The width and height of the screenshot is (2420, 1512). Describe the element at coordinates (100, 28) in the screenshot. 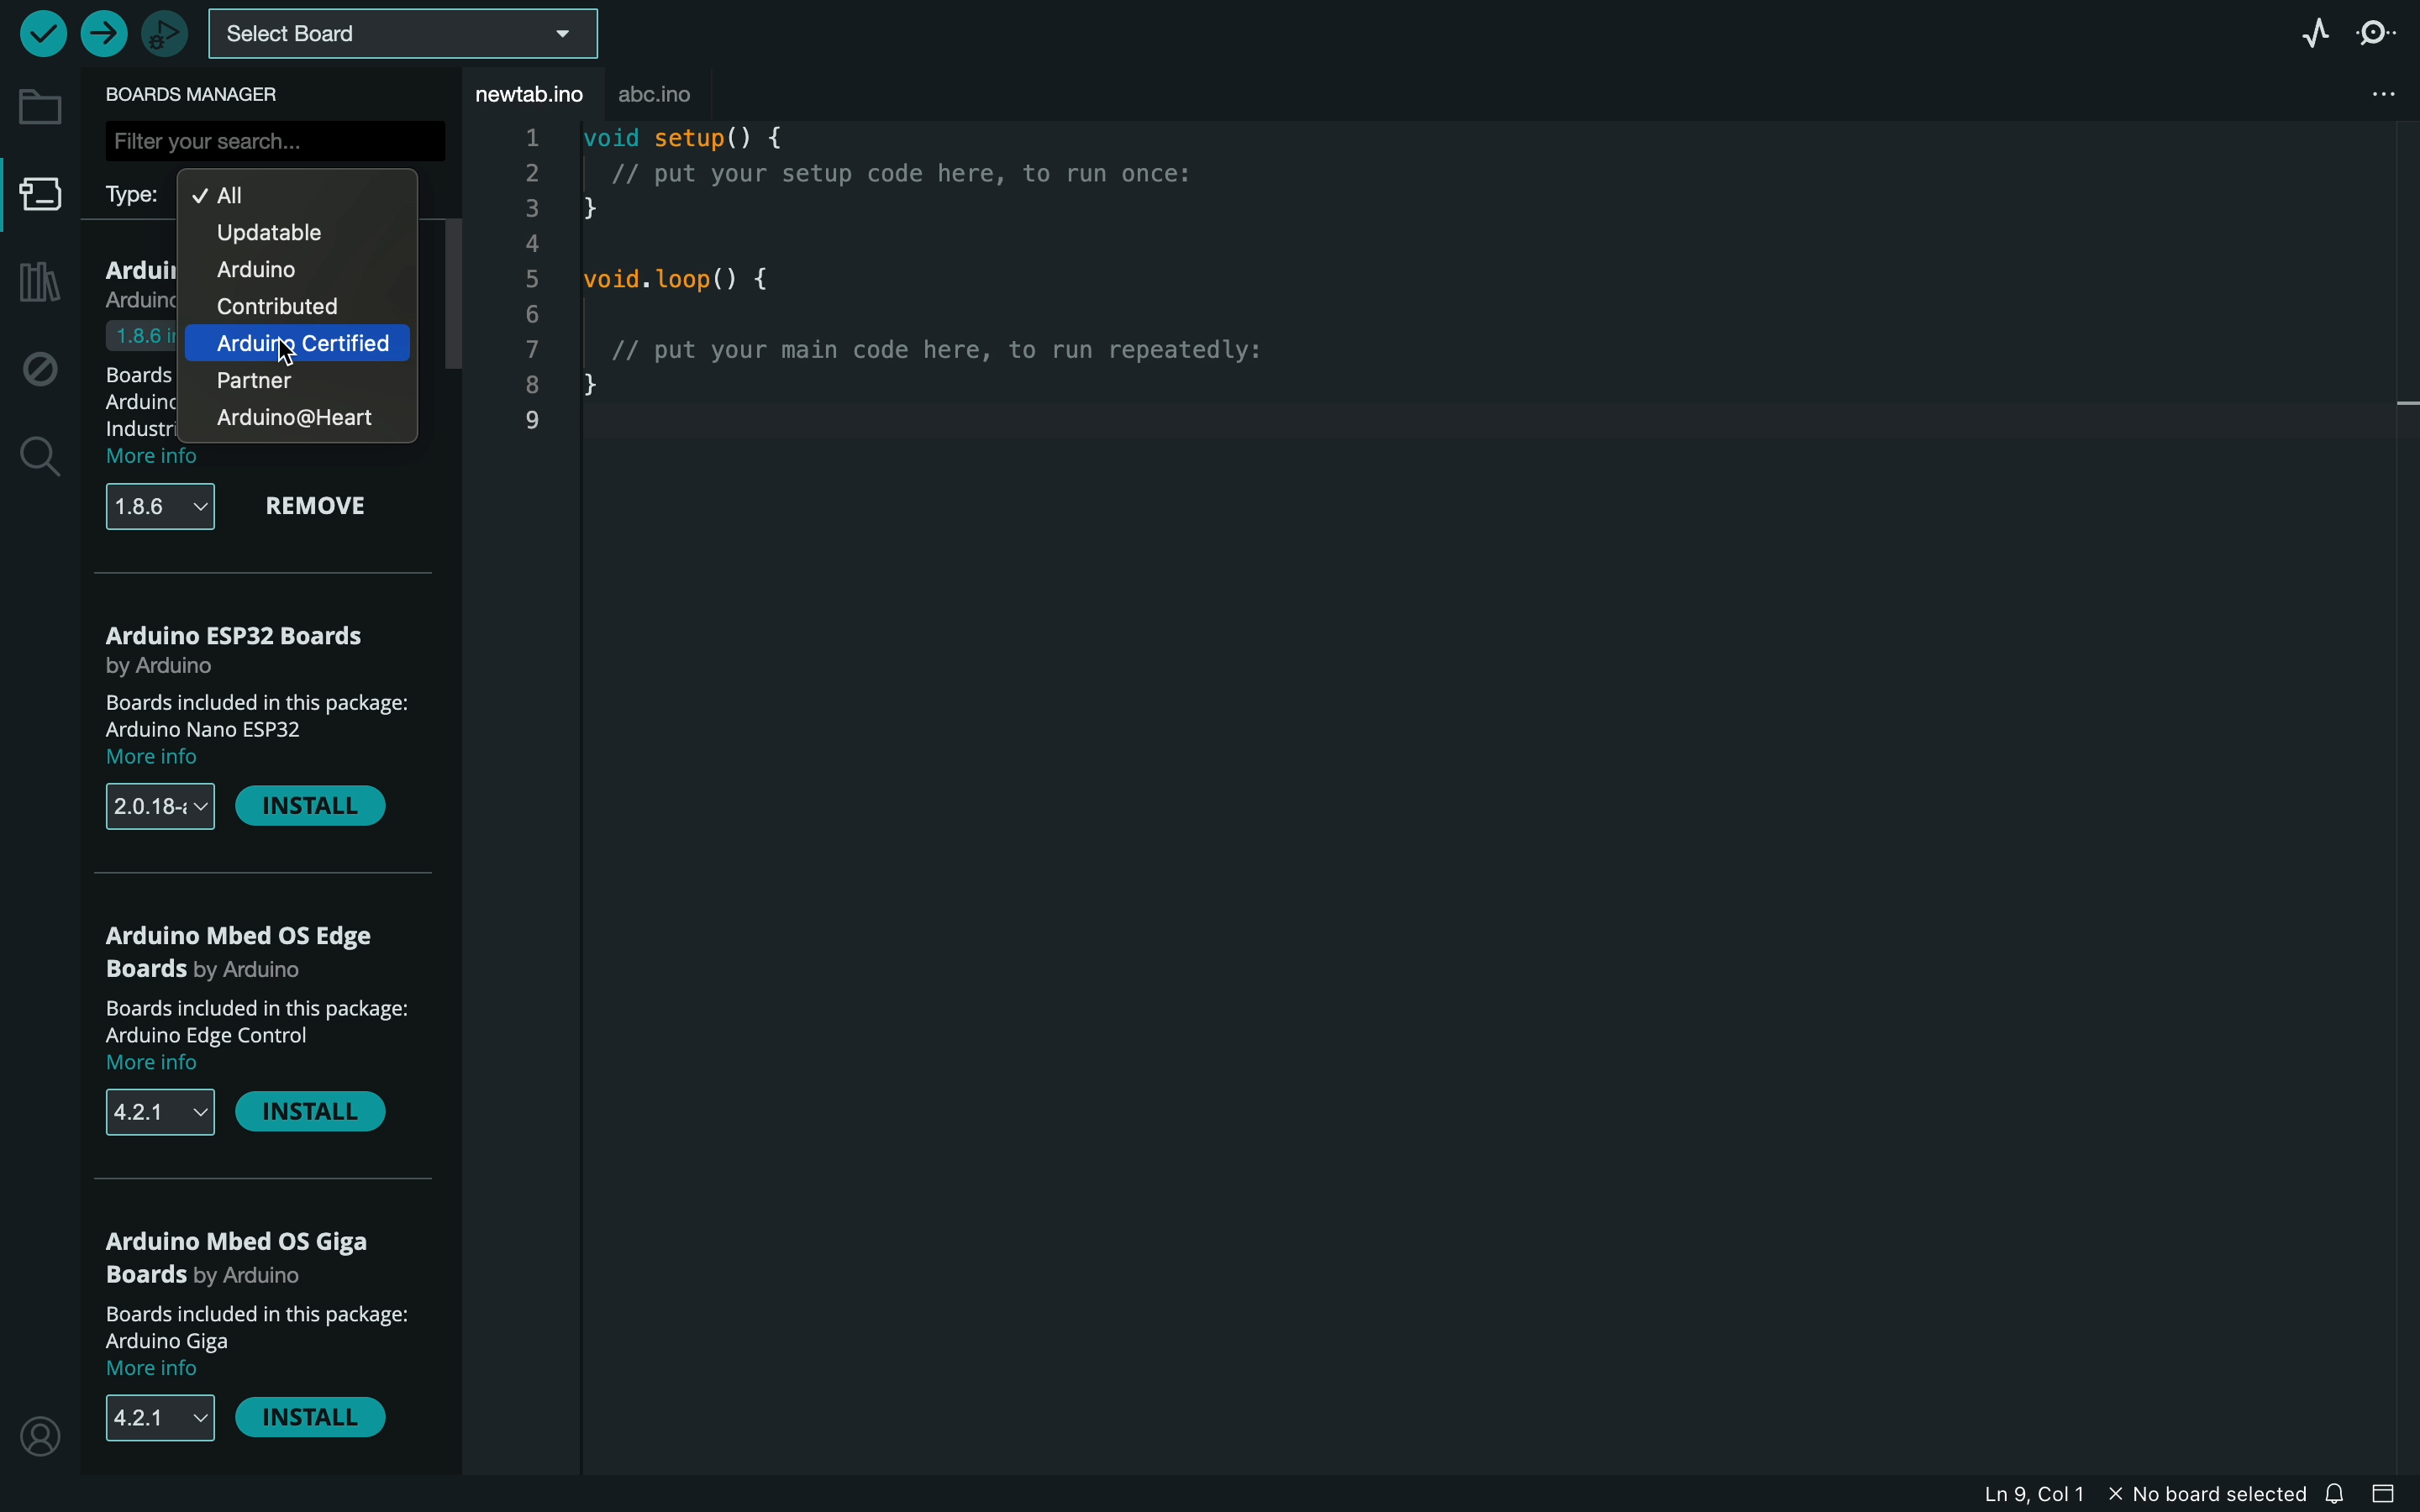

I see `upload` at that location.